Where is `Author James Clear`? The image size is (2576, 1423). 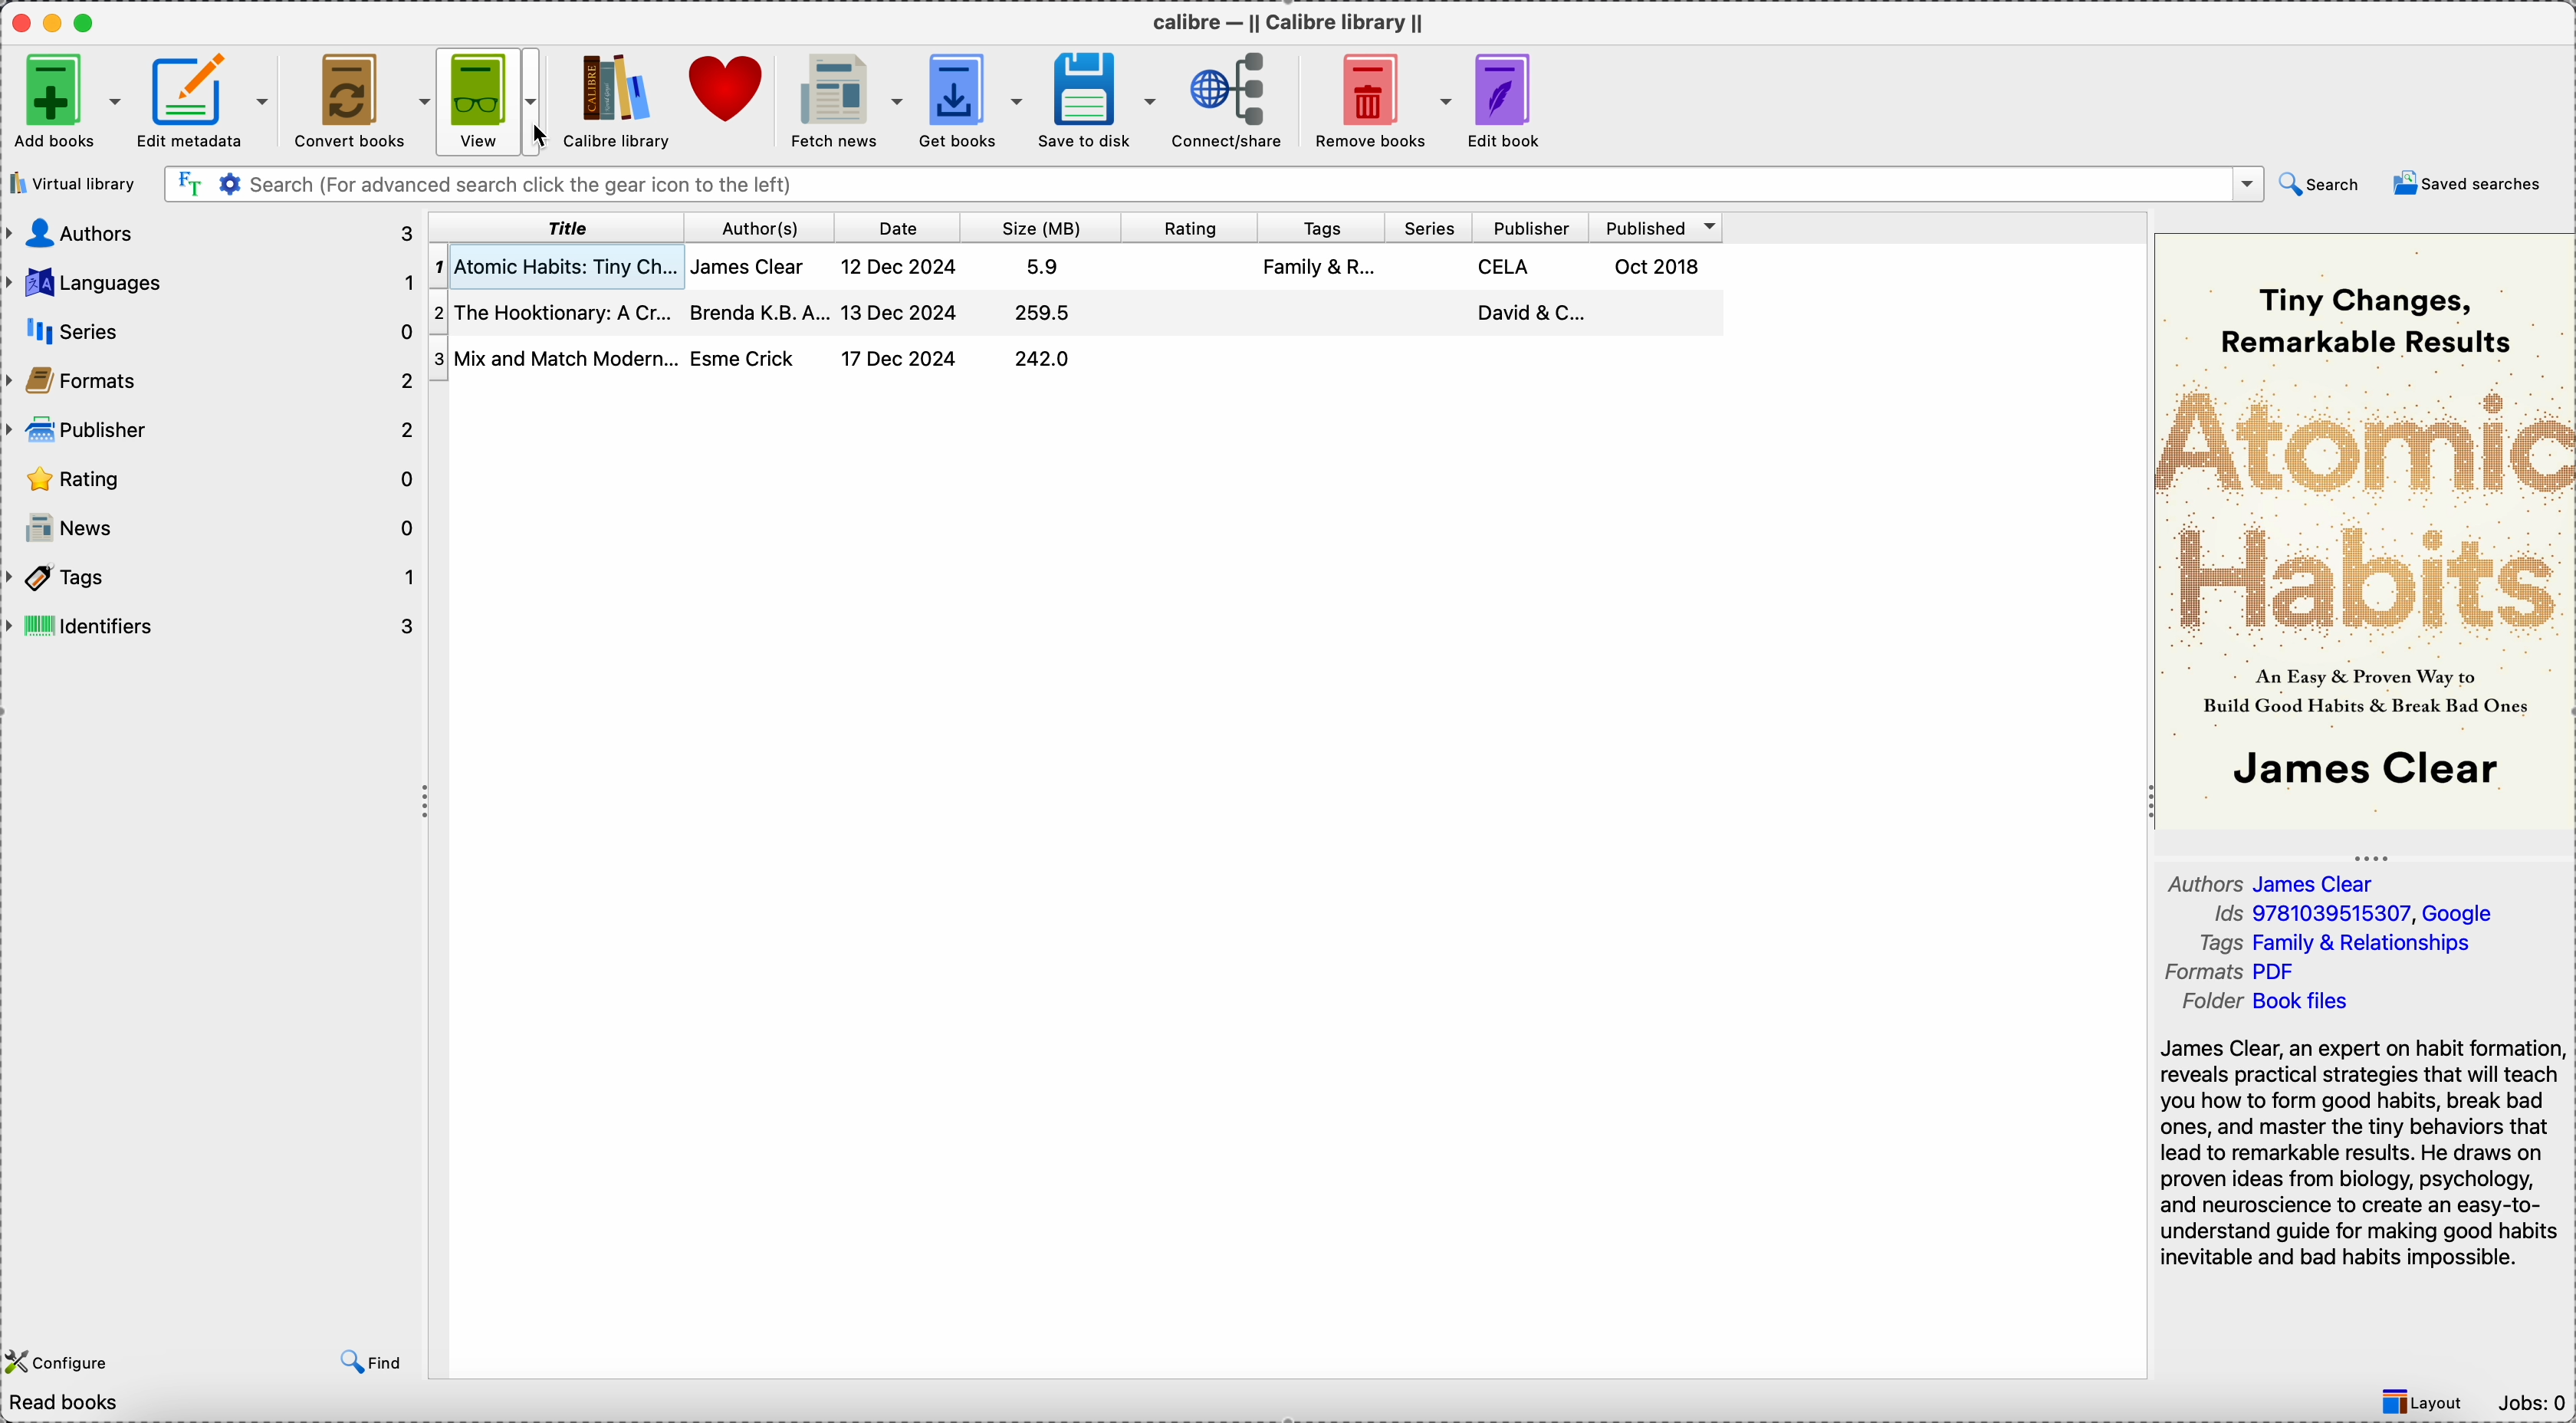
Author James Clear is located at coordinates (2275, 882).